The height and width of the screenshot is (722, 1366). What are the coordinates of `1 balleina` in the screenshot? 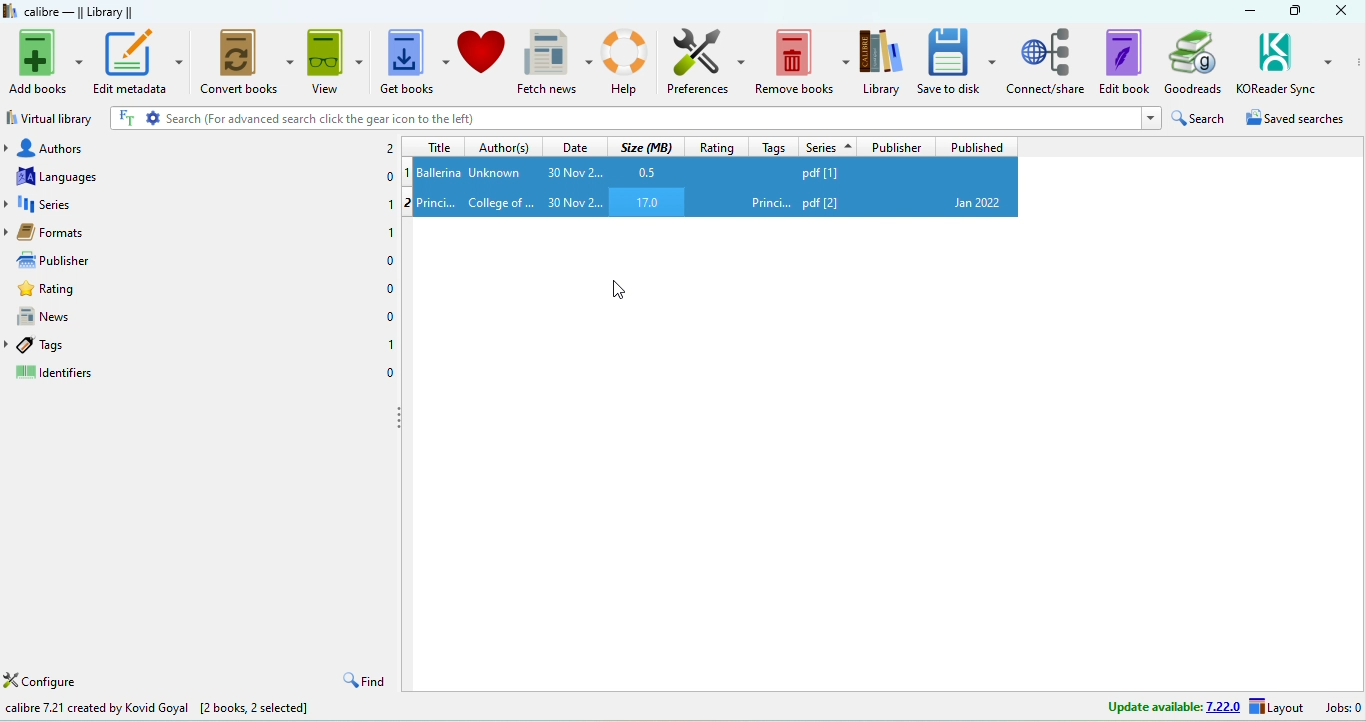 It's located at (433, 171).